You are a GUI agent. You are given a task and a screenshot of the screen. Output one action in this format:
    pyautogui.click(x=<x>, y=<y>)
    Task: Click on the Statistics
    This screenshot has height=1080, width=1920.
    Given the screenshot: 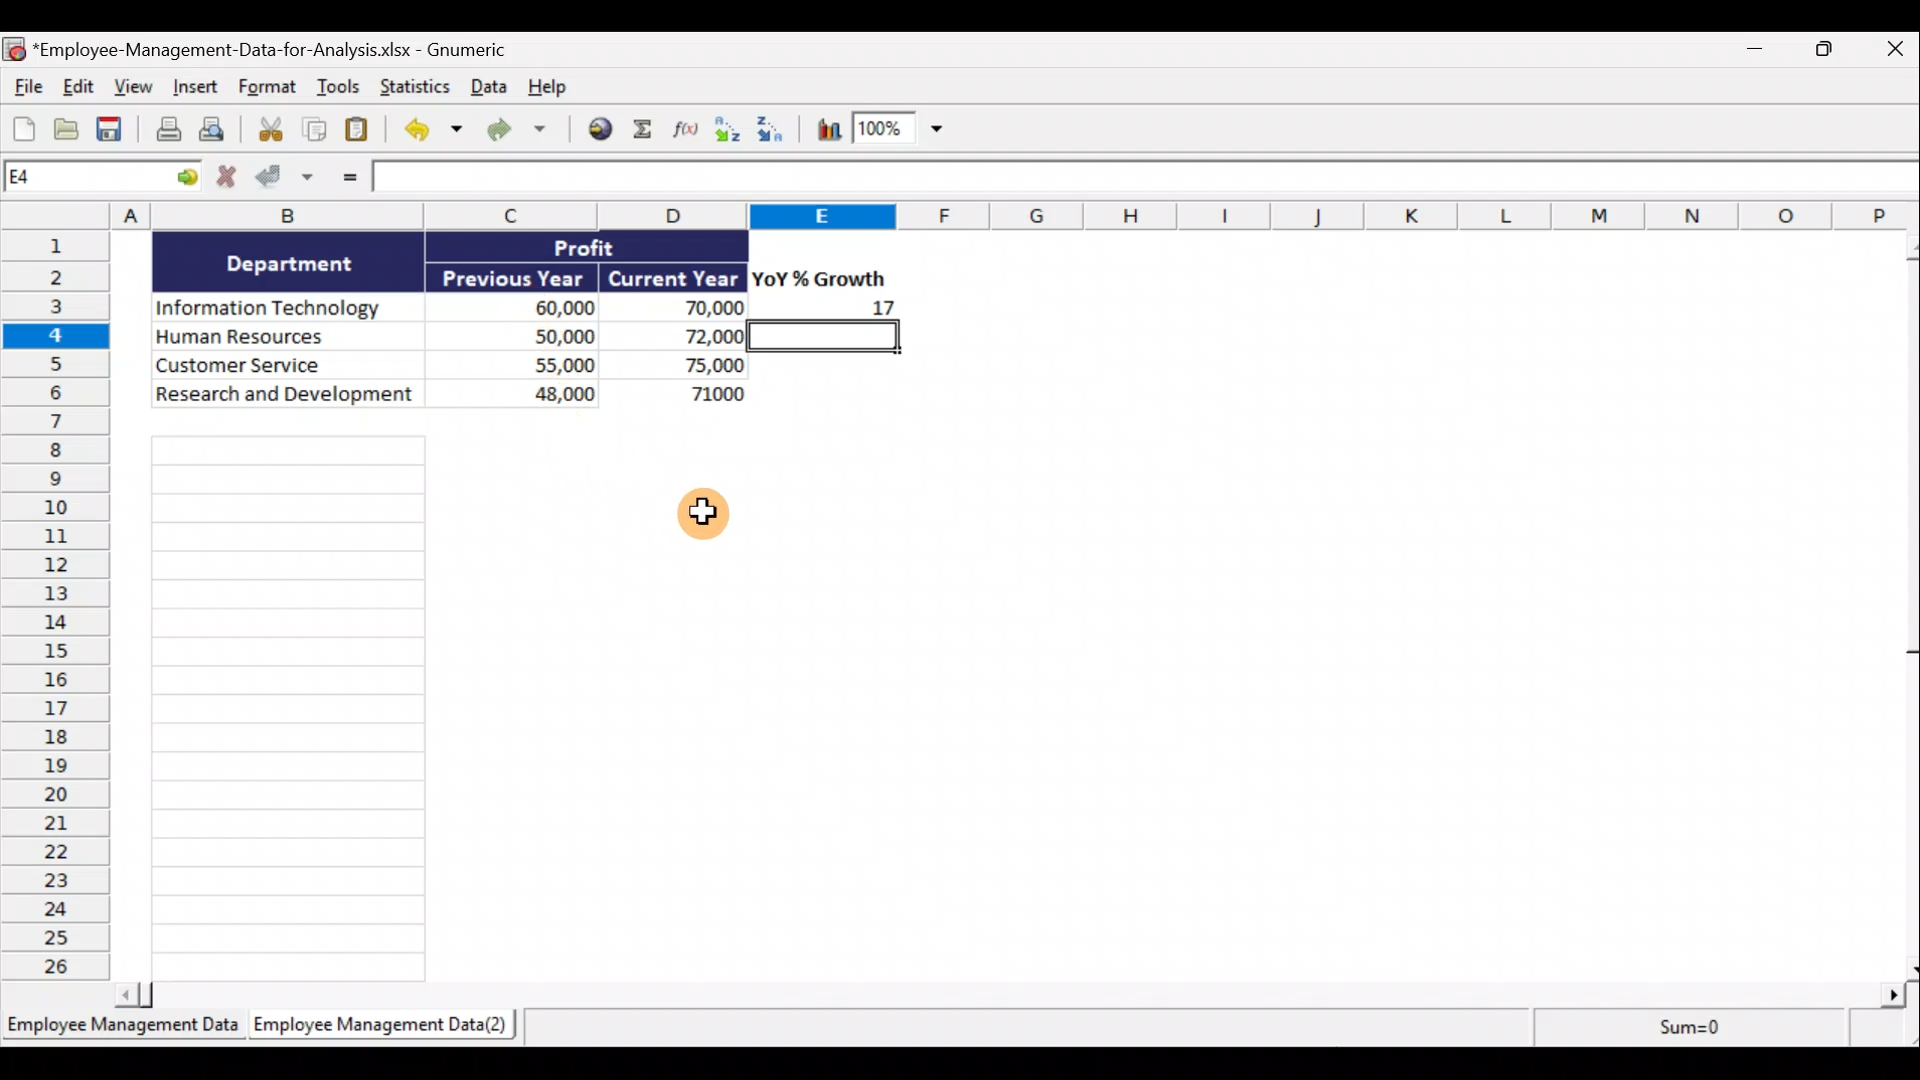 What is the action you would take?
    pyautogui.click(x=412, y=87)
    